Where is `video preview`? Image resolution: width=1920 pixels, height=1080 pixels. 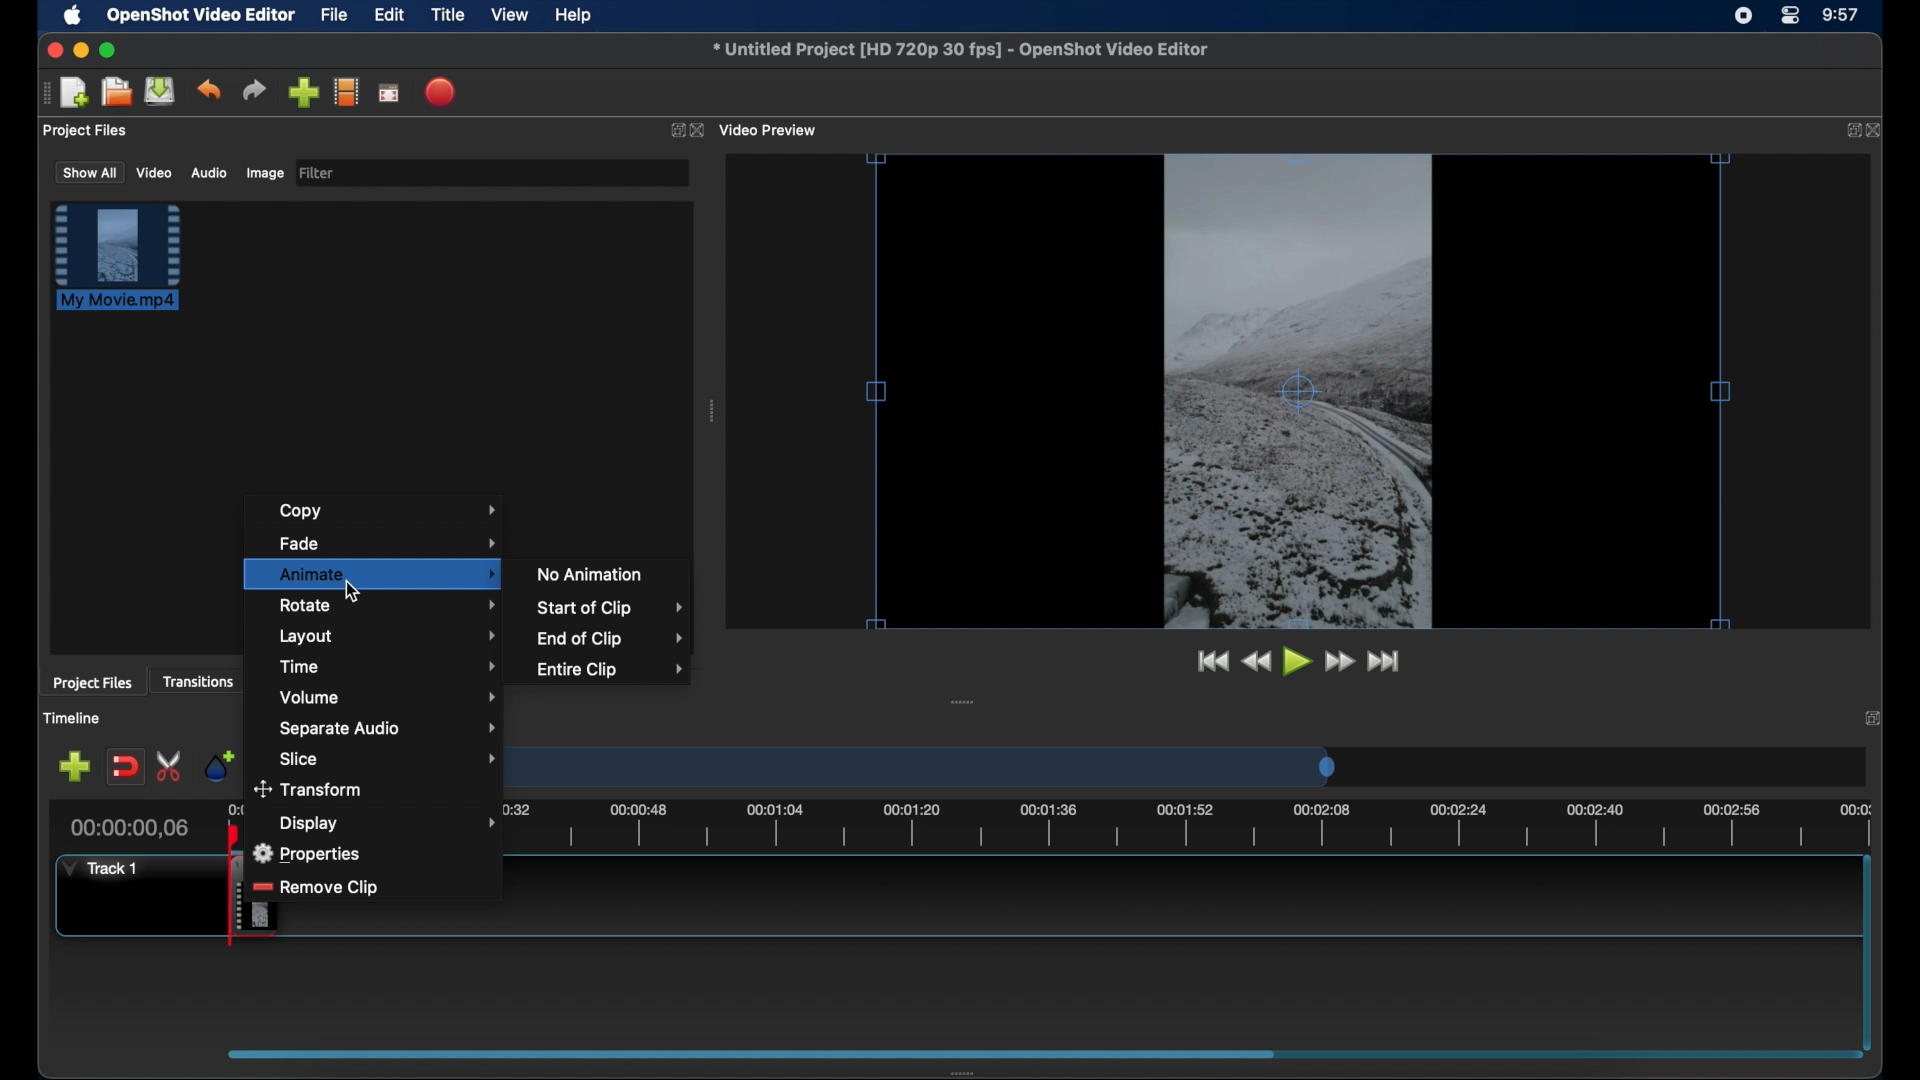
video preview is located at coordinates (1299, 393).